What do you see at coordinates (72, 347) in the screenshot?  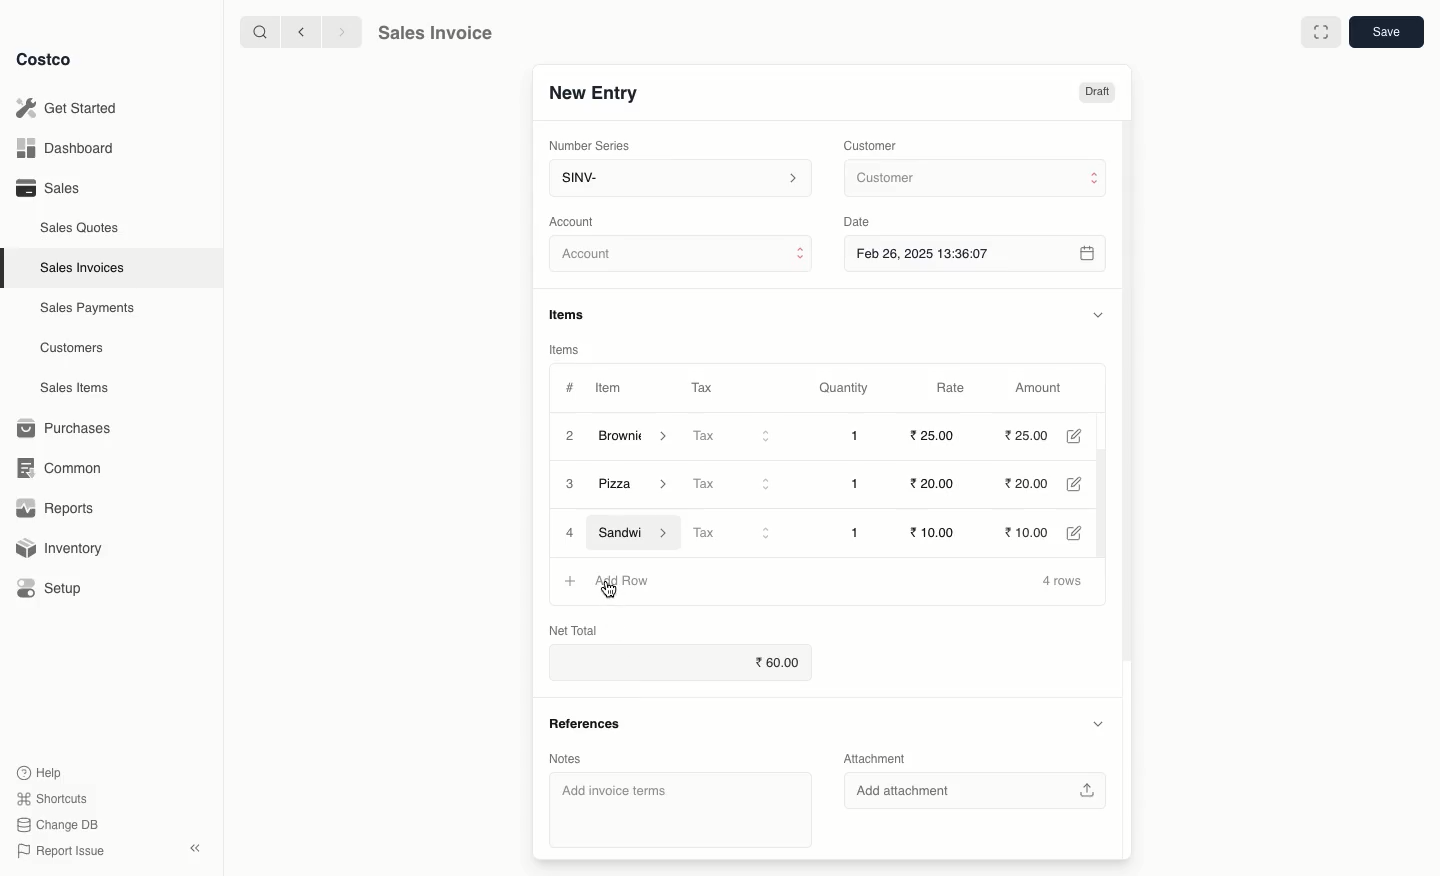 I see `Customers` at bounding box center [72, 347].